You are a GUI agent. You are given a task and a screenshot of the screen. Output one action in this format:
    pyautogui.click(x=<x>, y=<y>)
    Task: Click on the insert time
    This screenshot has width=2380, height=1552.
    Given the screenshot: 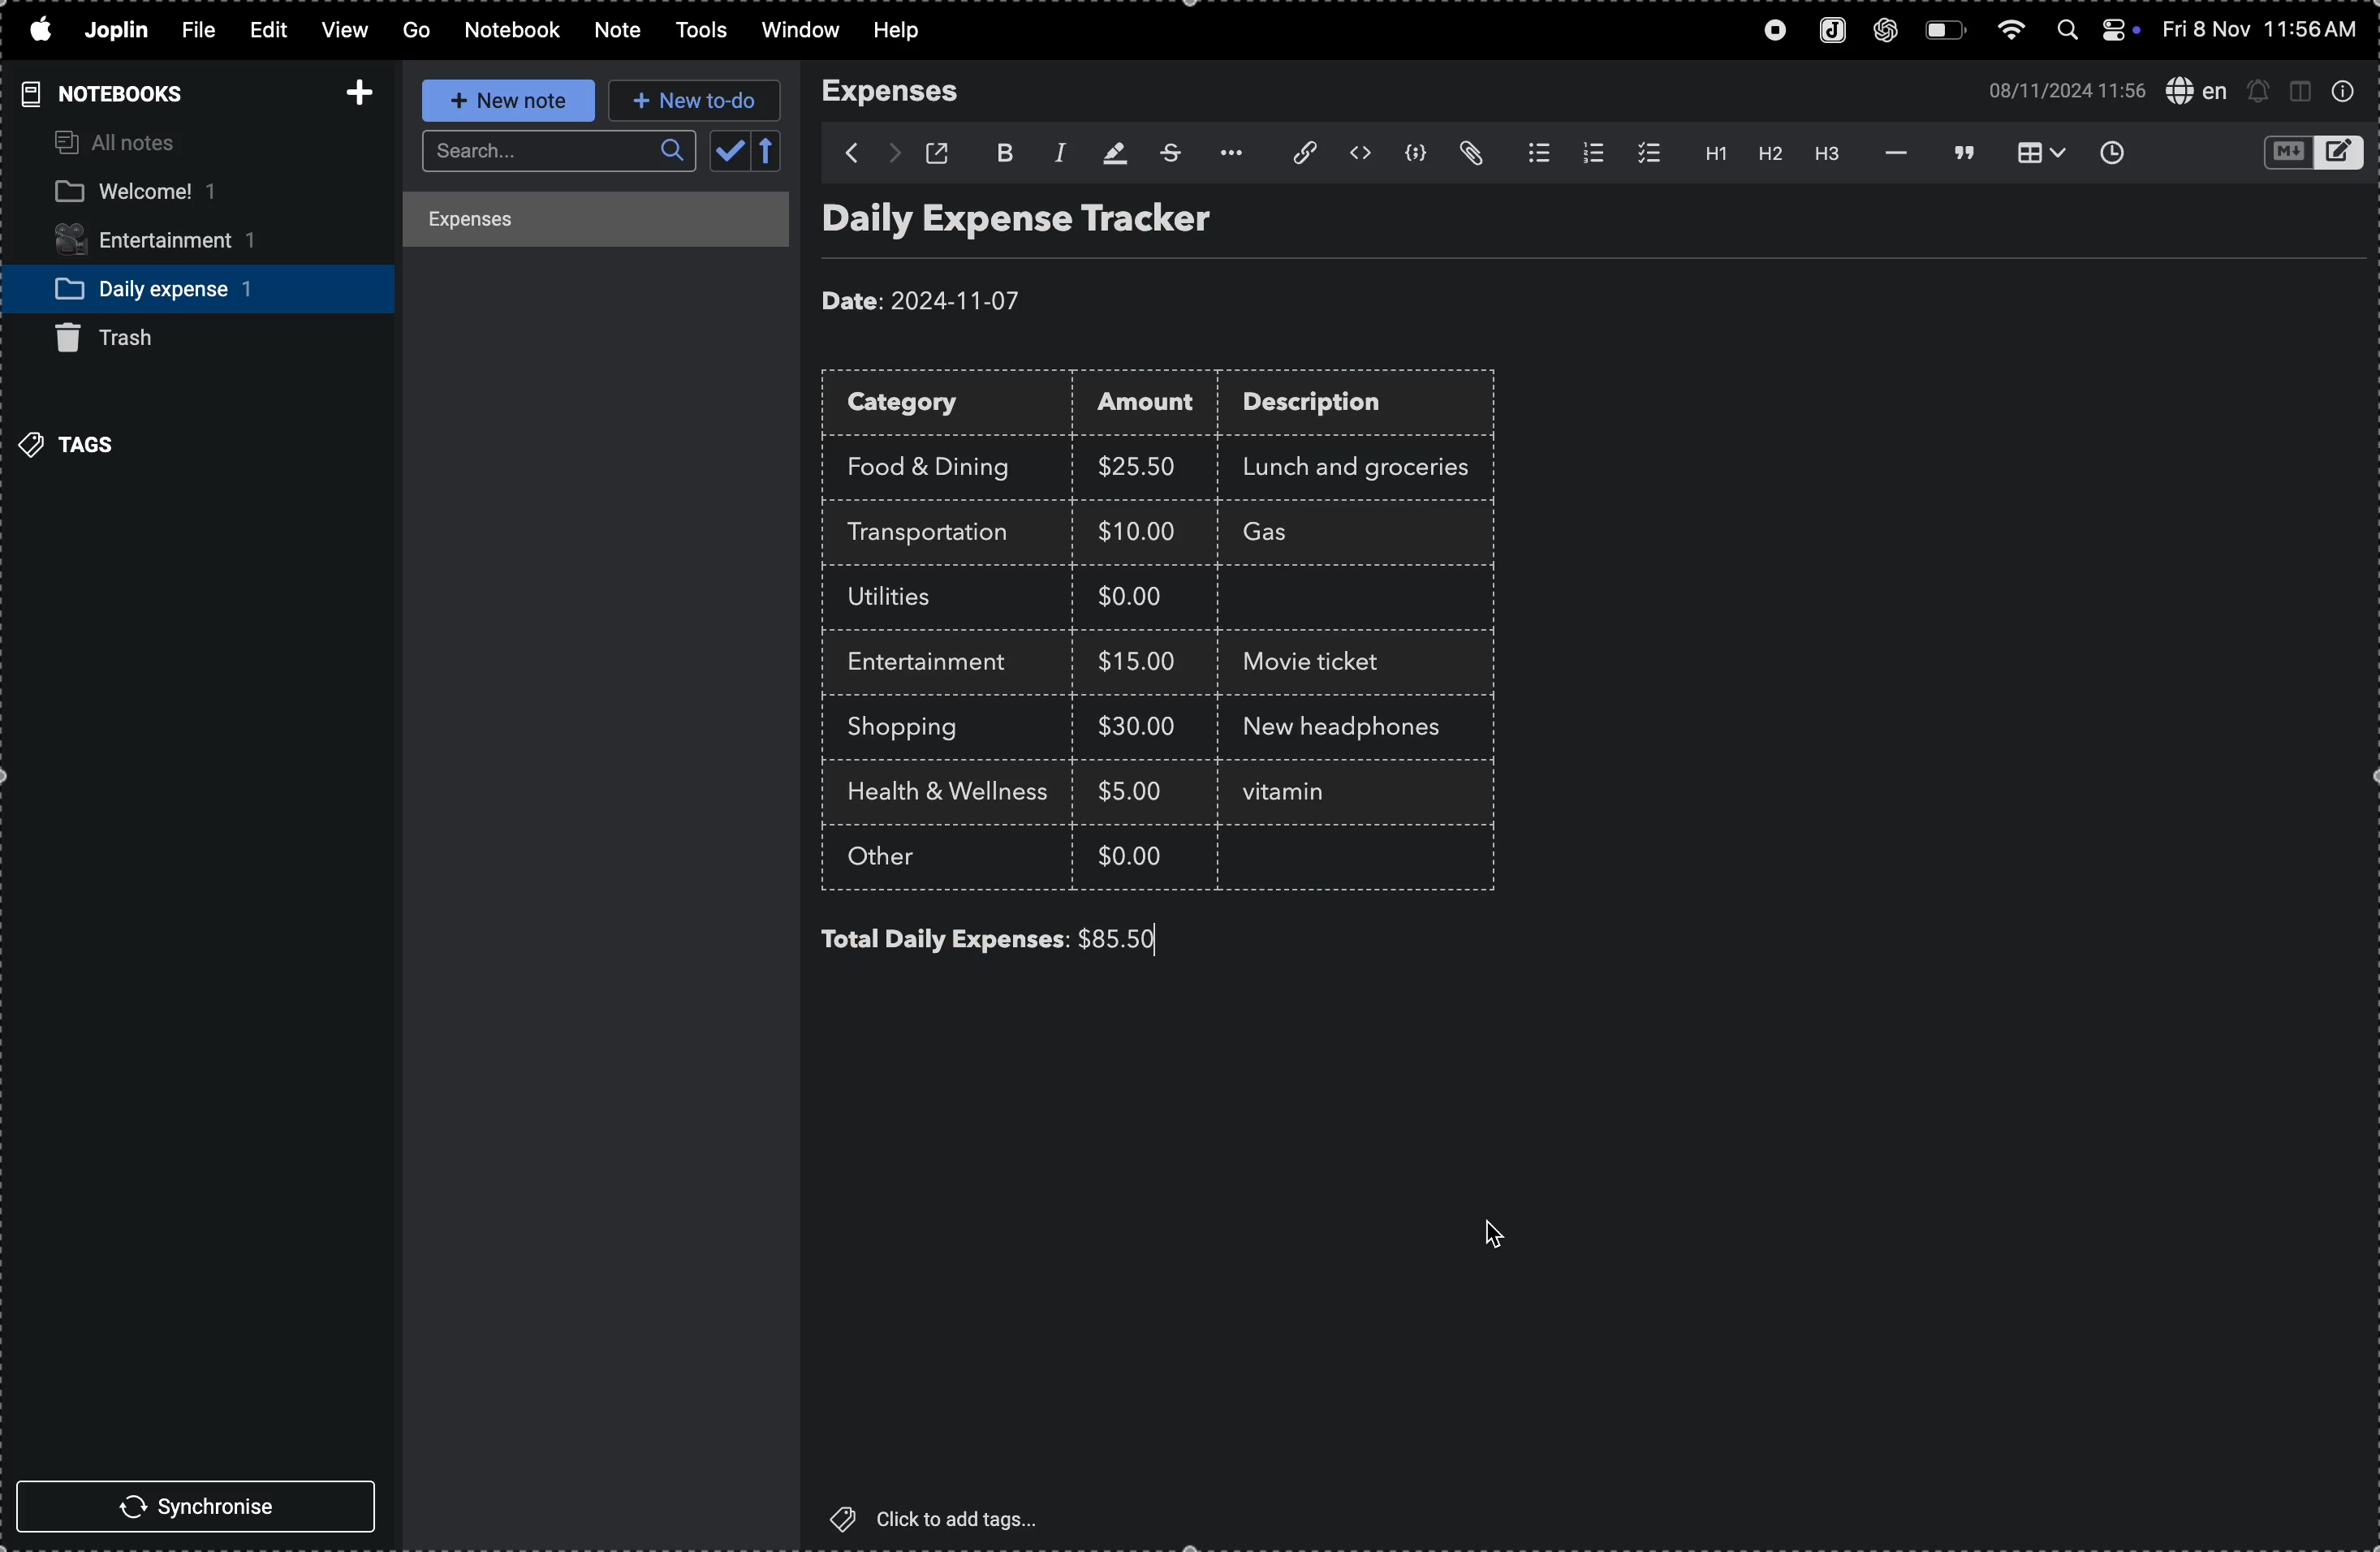 What is the action you would take?
    pyautogui.click(x=2110, y=152)
    